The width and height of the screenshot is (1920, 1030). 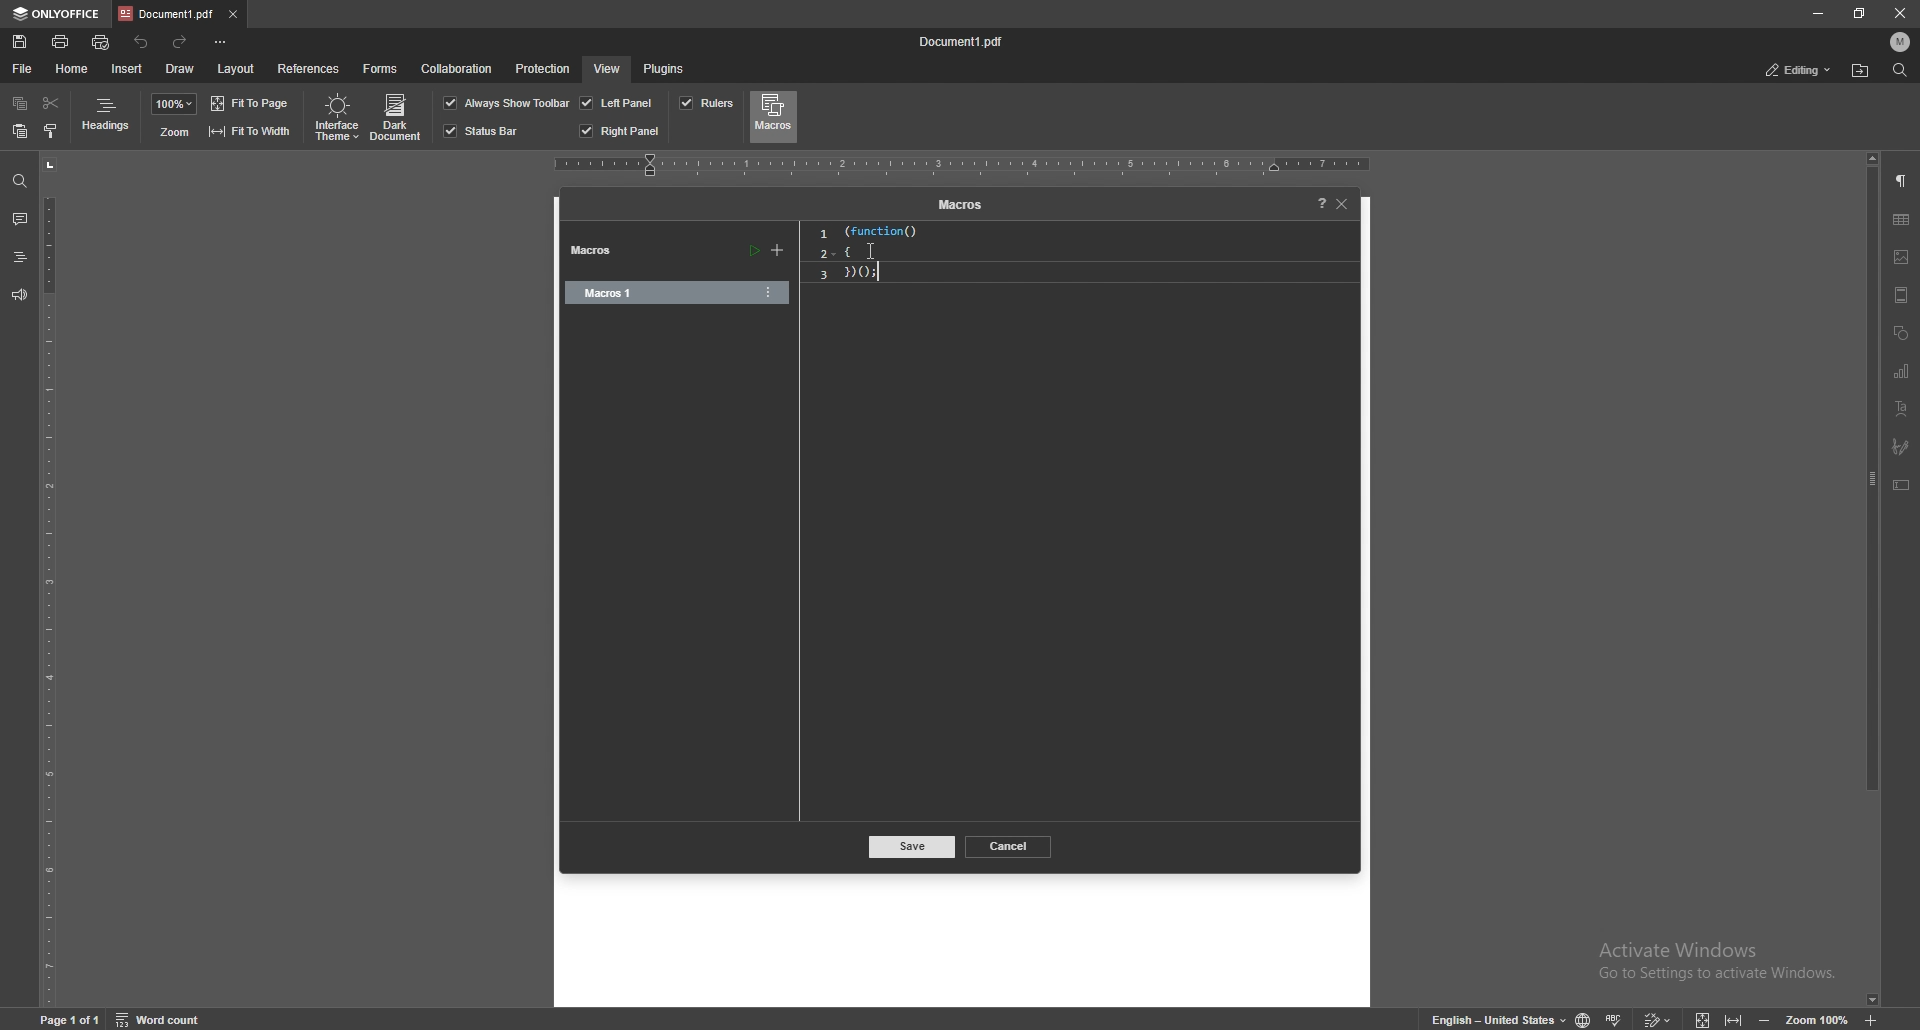 What do you see at coordinates (20, 181) in the screenshot?
I see `find` at bounding box center [20, 181].